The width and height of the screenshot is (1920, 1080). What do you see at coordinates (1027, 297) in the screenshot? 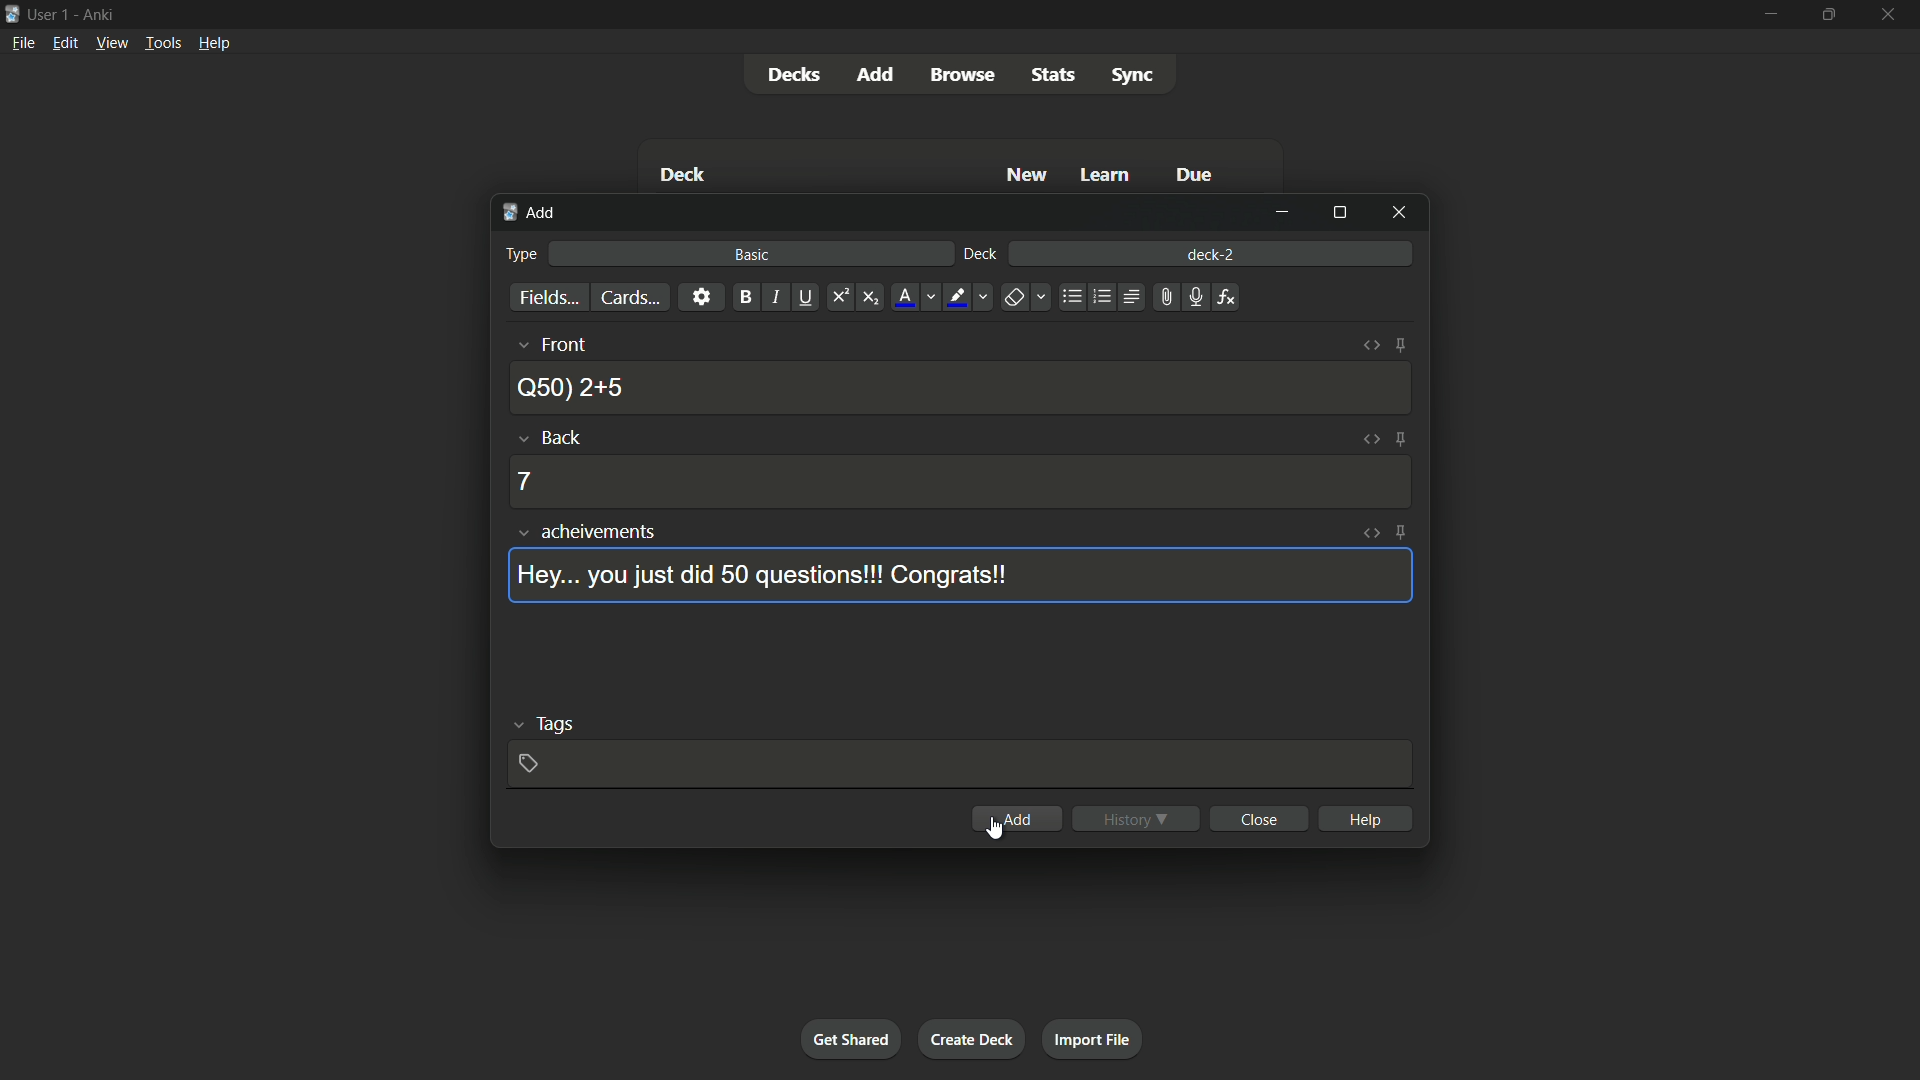
I see `remove formatting` at bounding box center [1027, 297].